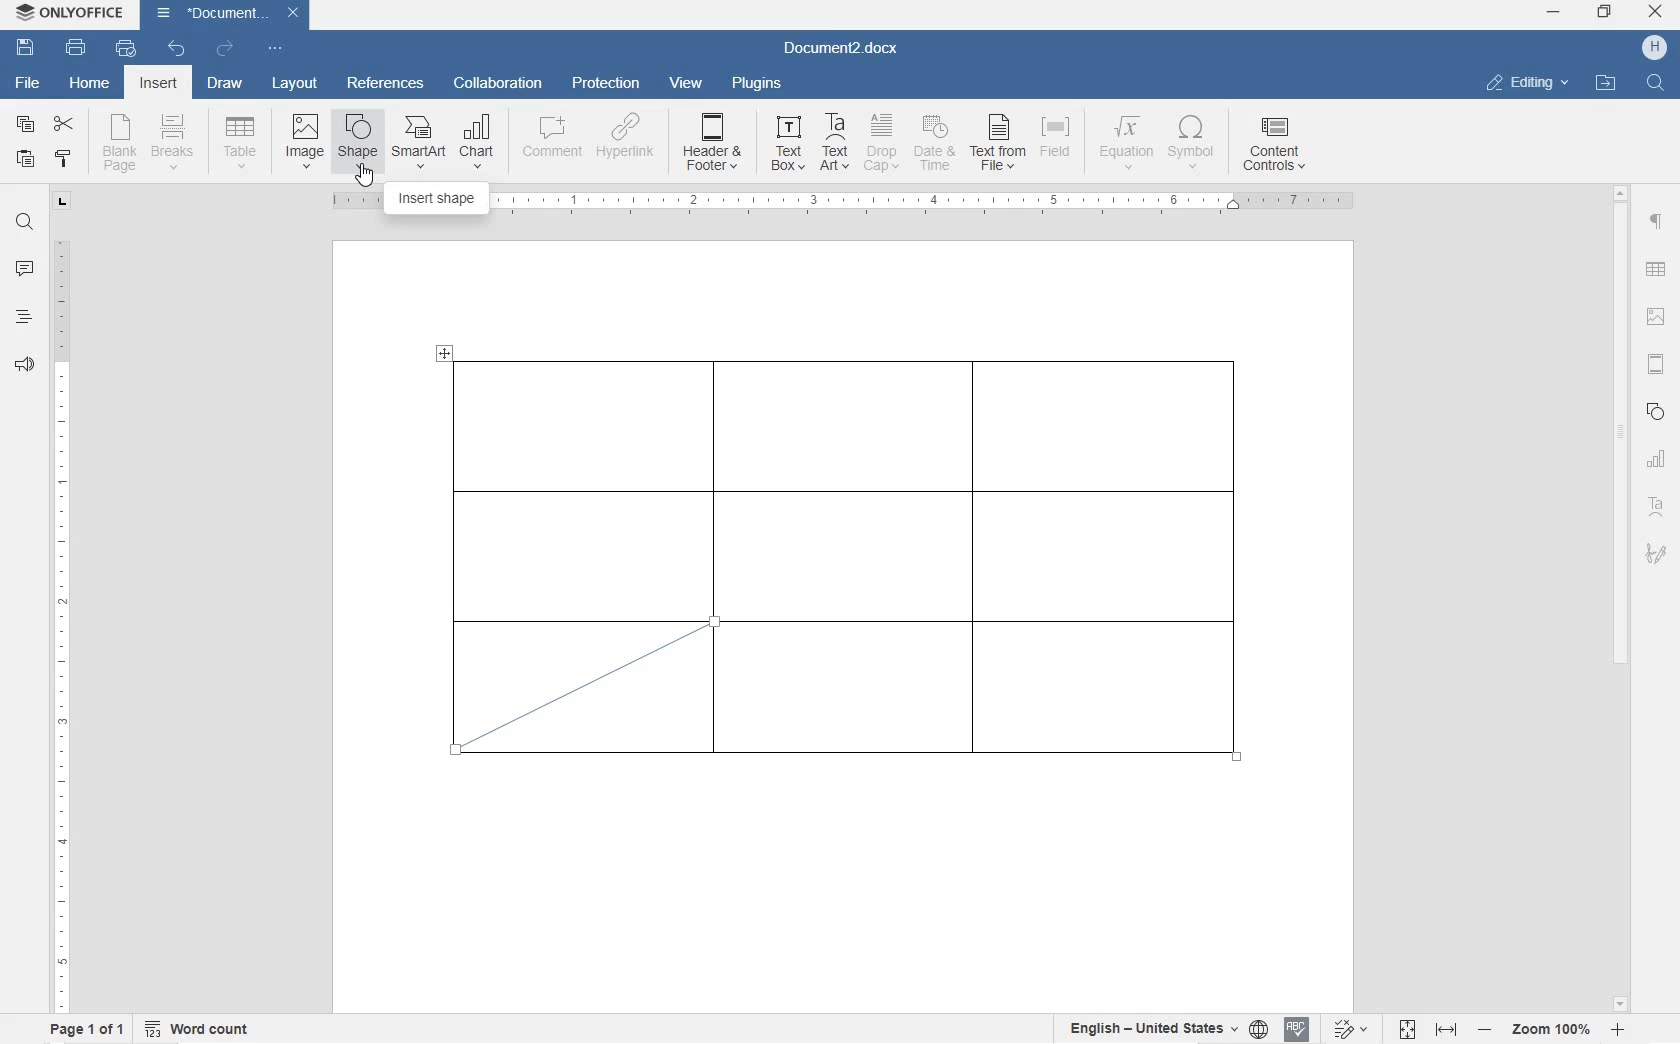  I want to click on track changes, so click(1355, 1029).